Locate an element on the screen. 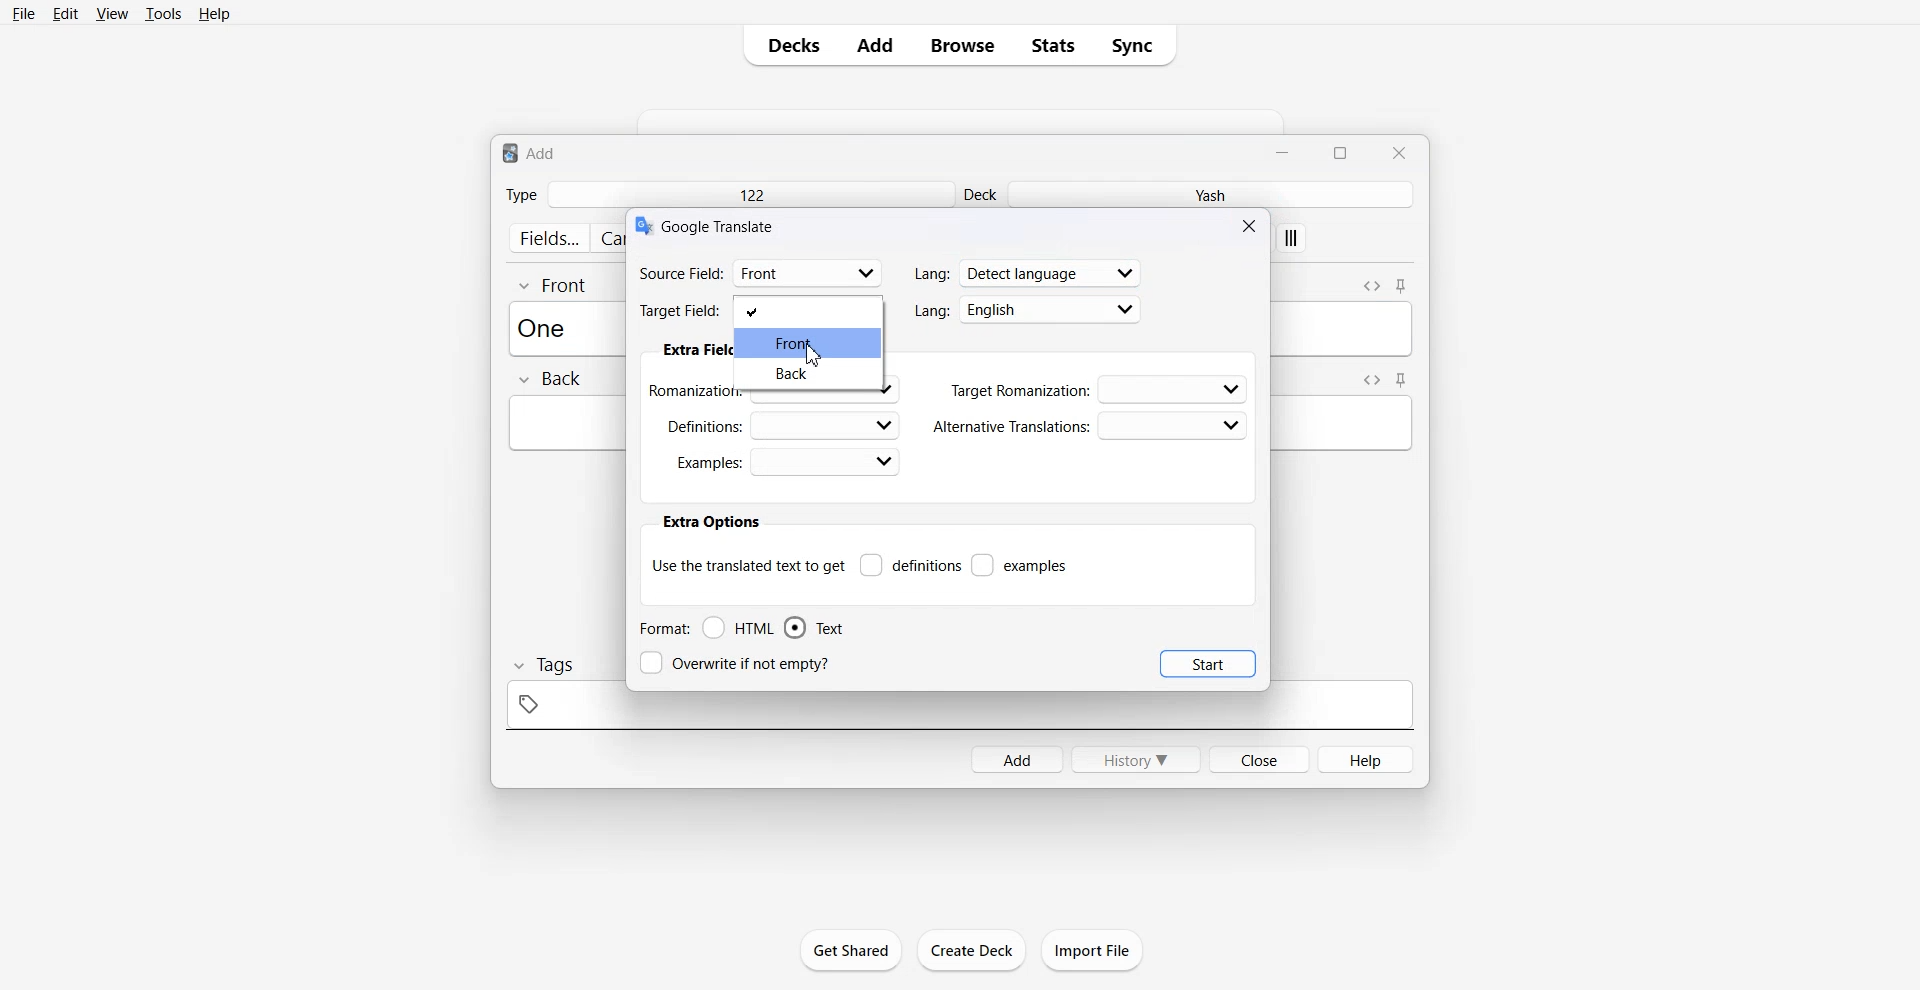  Import File is located at coordinates (1093, 950).